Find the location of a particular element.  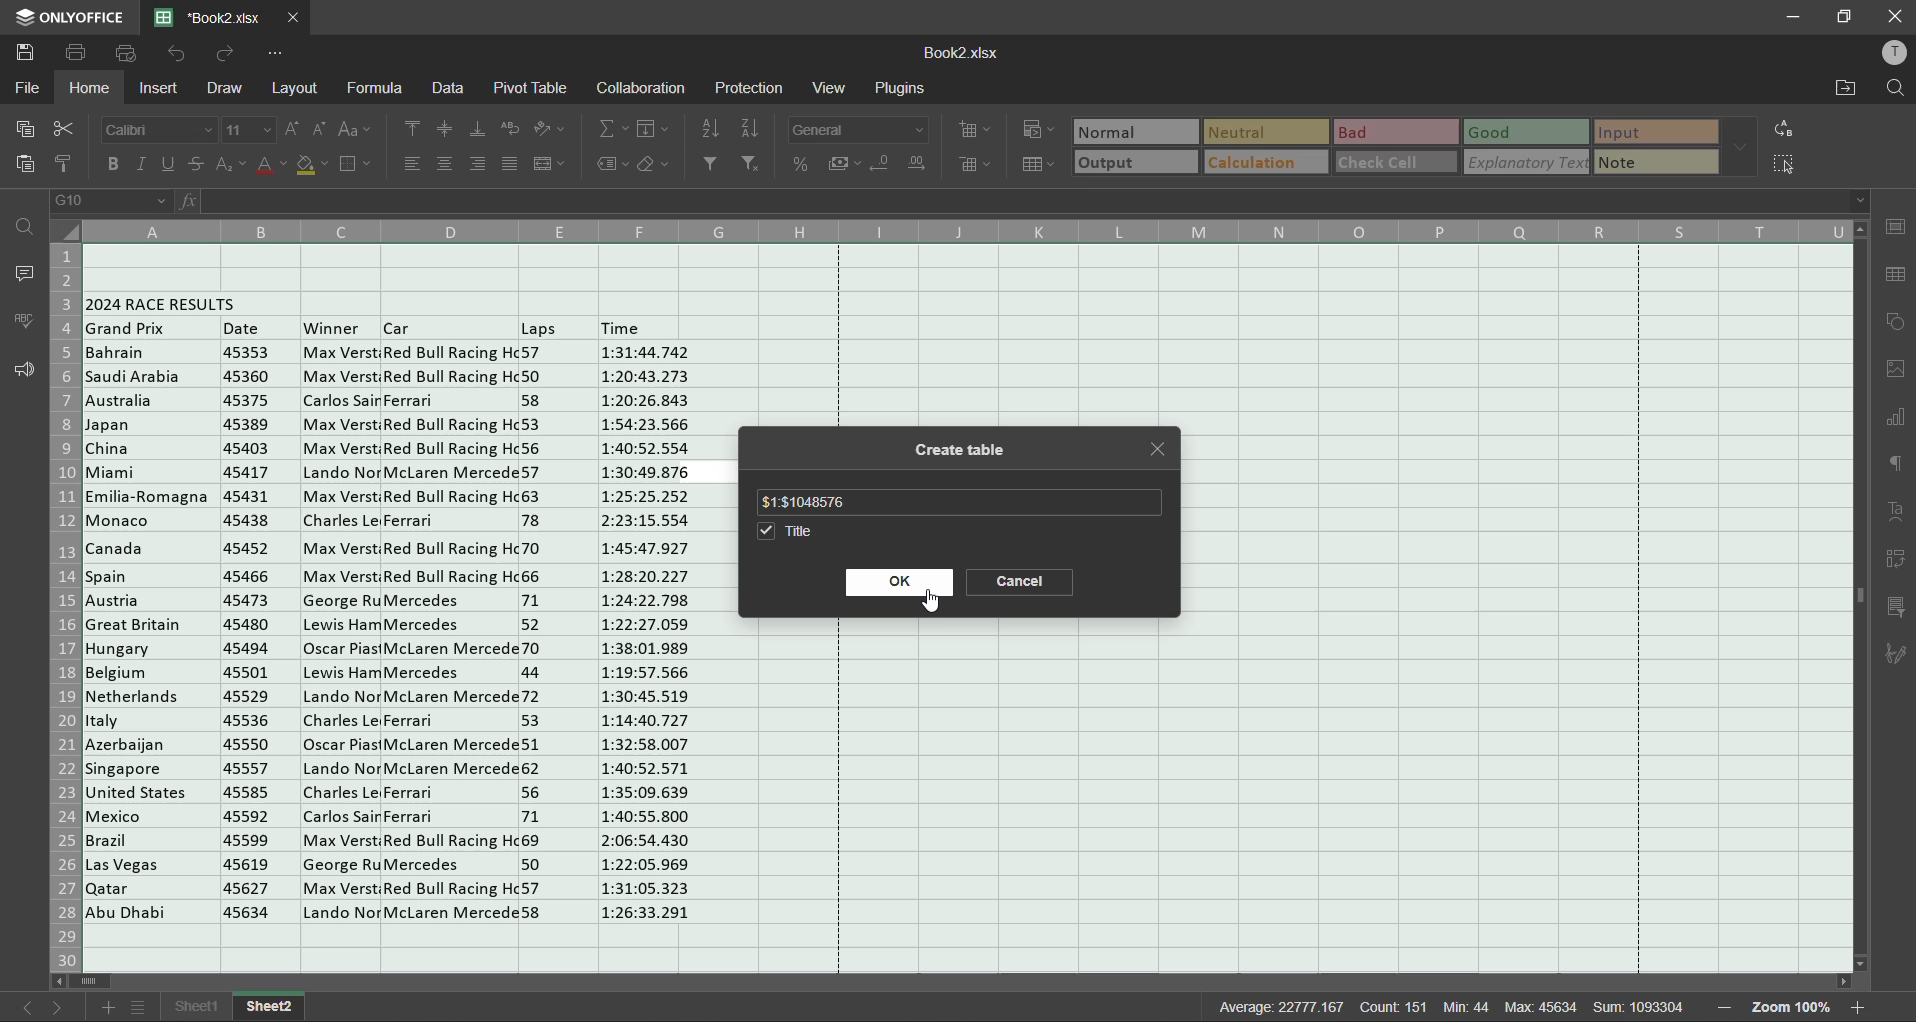

next is located at coordinates (59, 1007).